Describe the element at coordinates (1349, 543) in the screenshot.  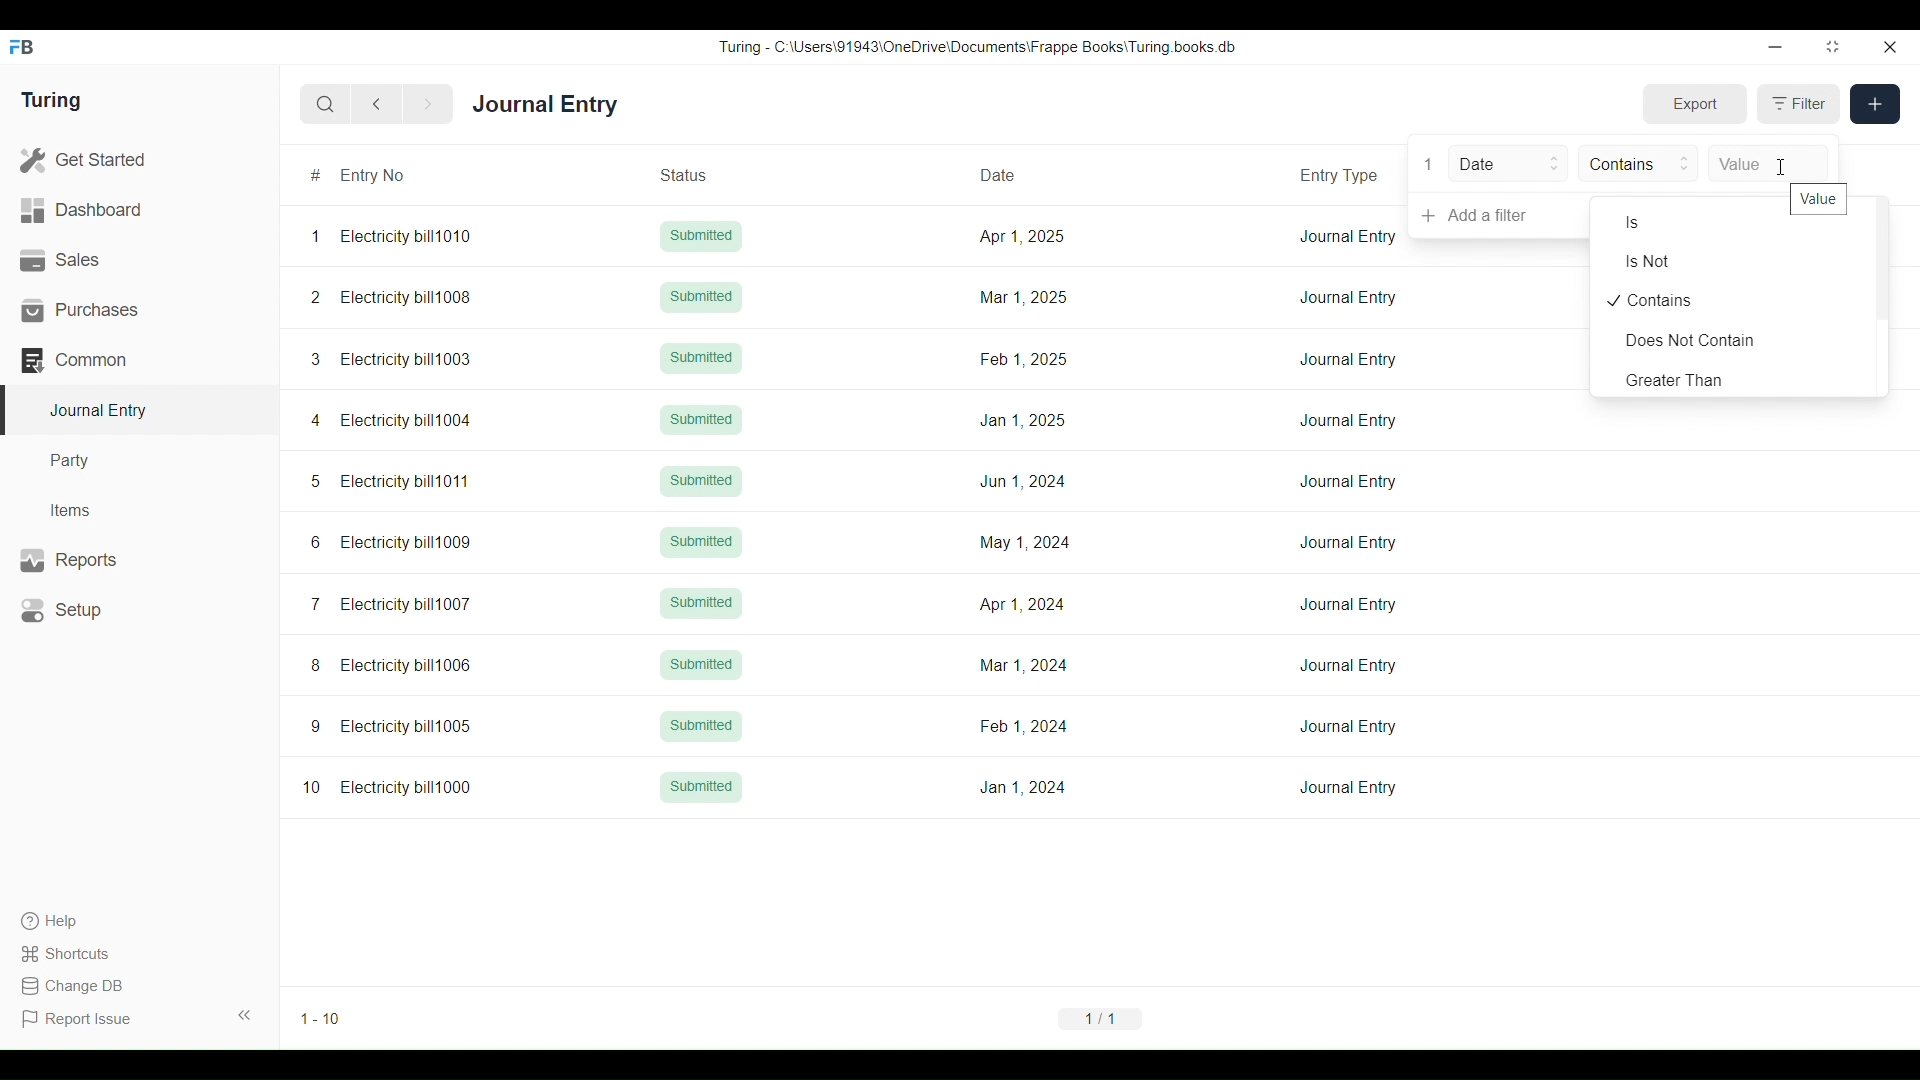
I see `Journal Entry` at that location.